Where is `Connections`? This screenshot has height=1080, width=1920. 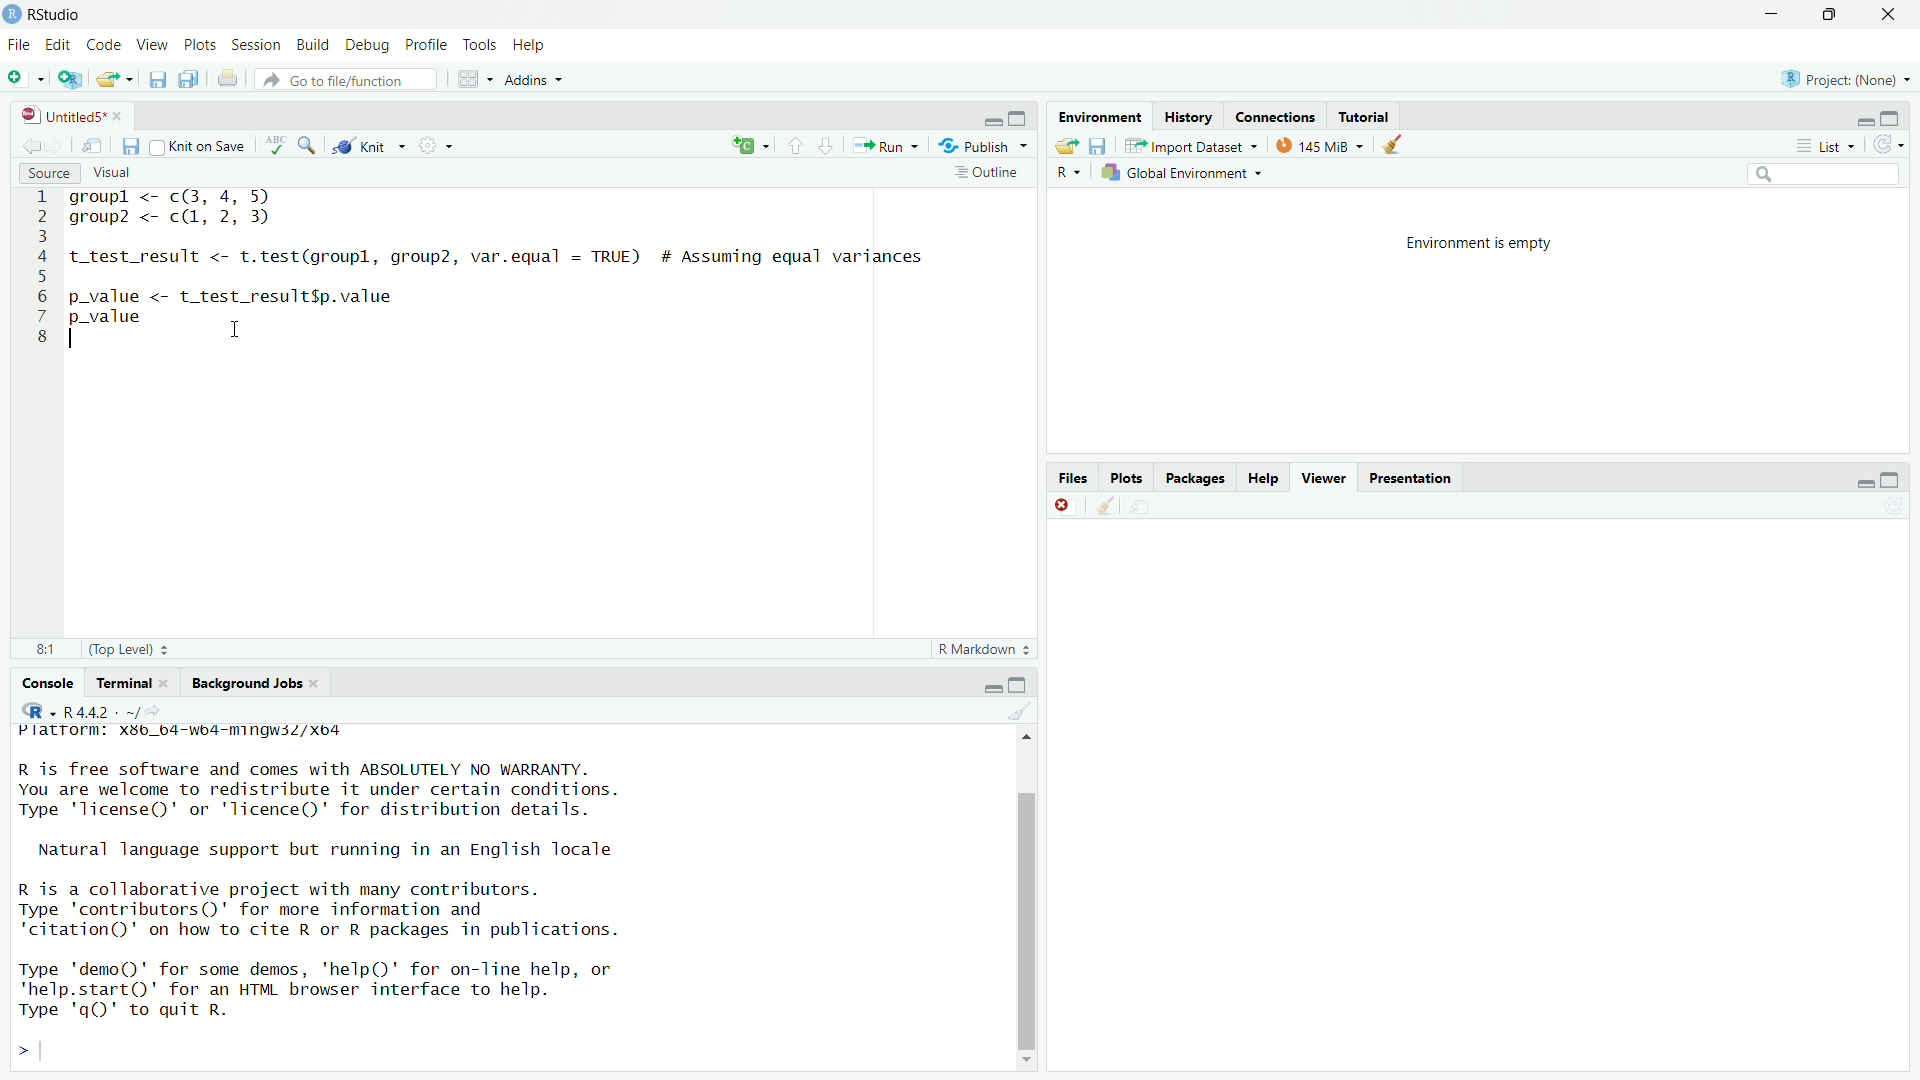
Connections is located at coordinates (1275, 116).